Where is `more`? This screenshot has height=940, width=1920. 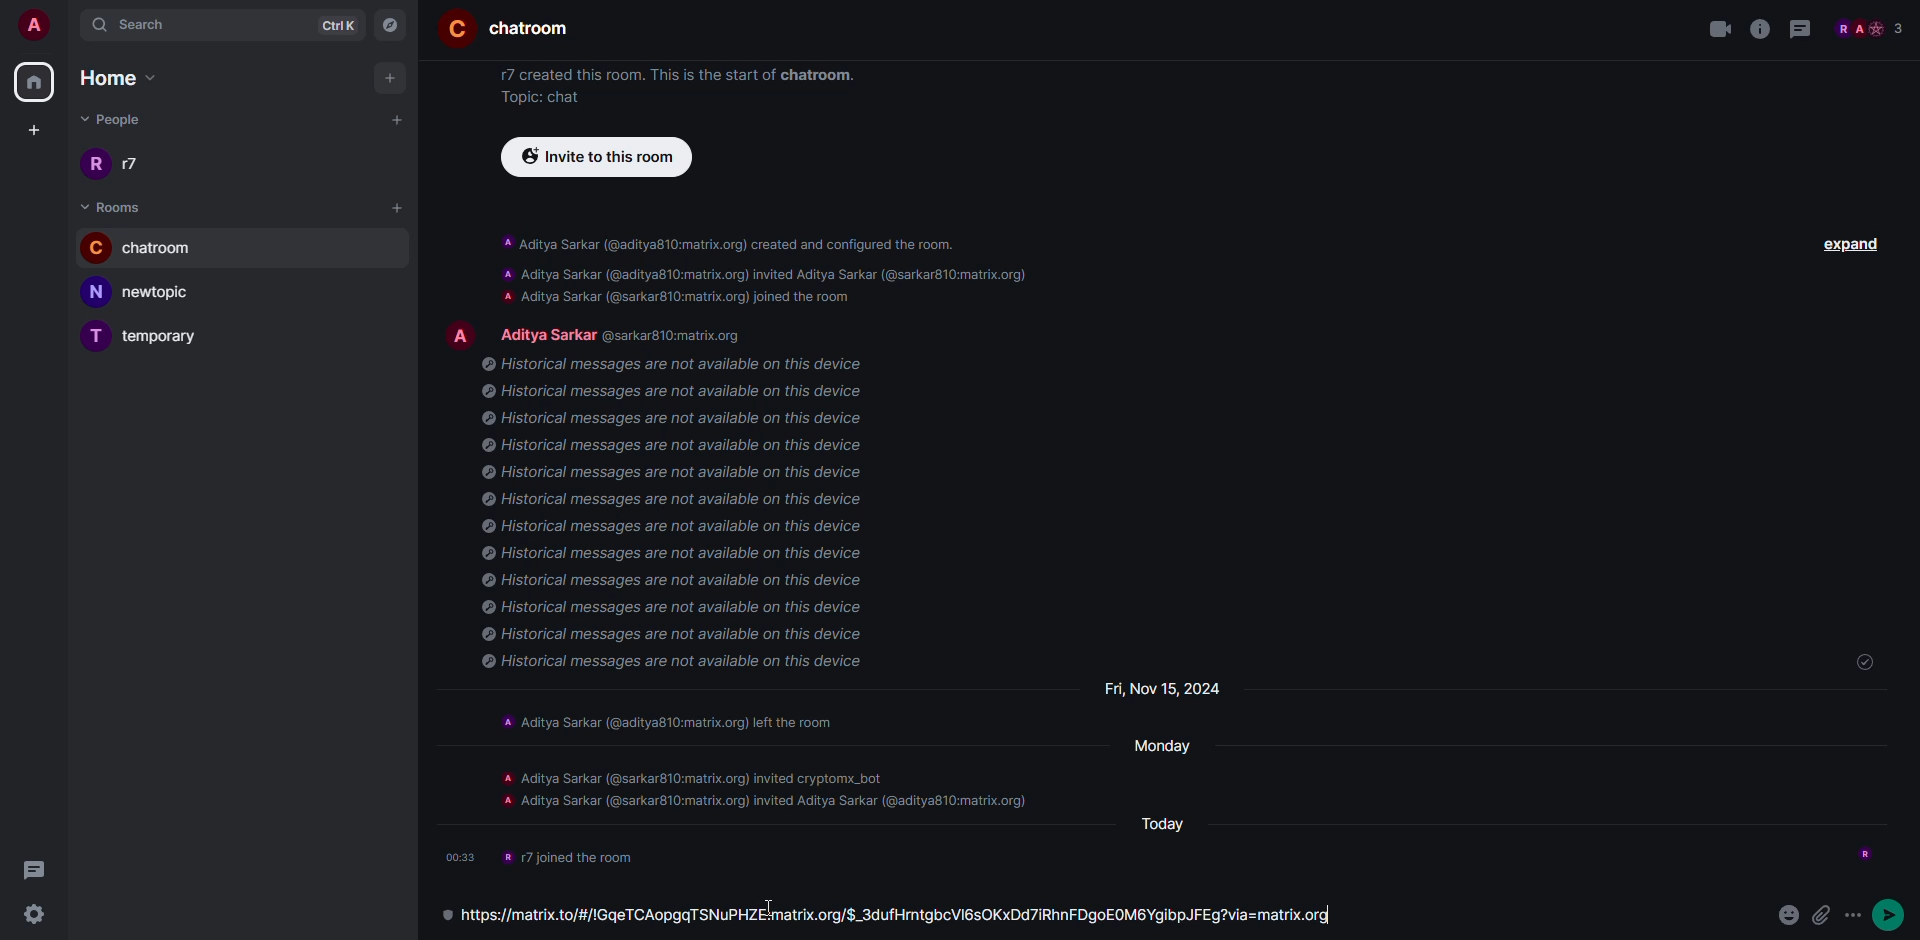 more is located at coordinates (1900, 911).